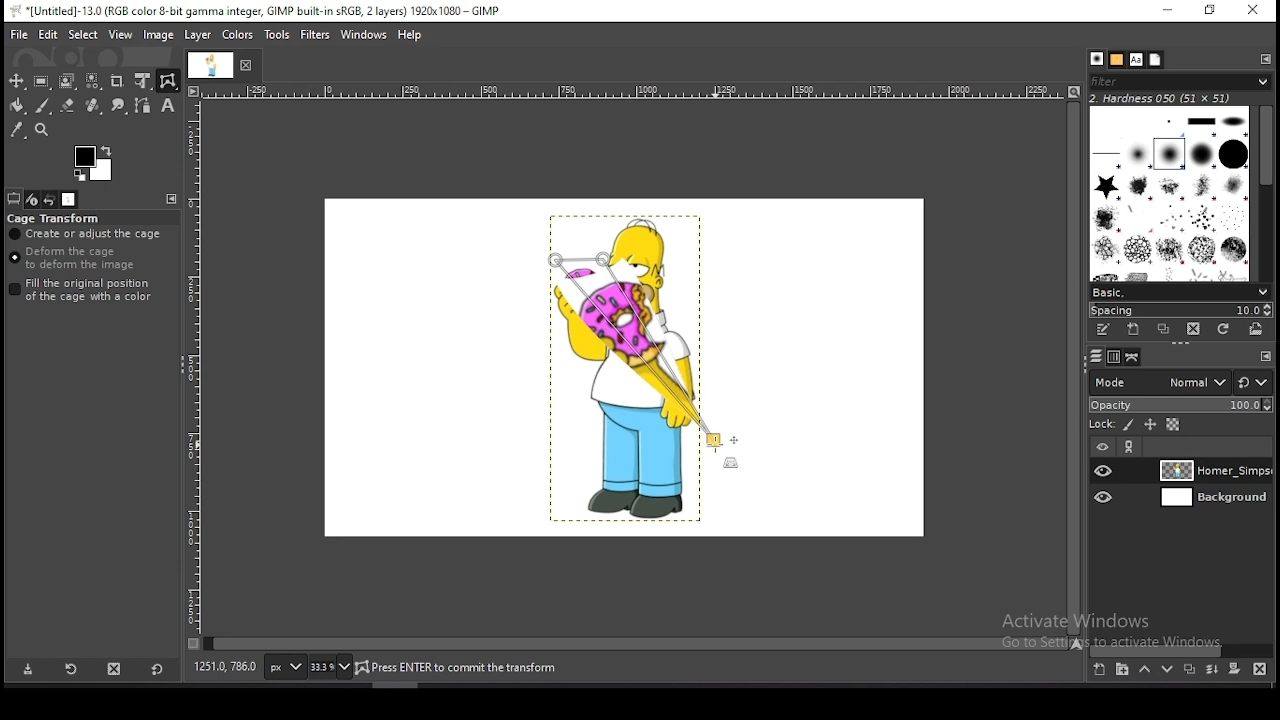  I want to click on lock alpha channel, so click(1172, 426).